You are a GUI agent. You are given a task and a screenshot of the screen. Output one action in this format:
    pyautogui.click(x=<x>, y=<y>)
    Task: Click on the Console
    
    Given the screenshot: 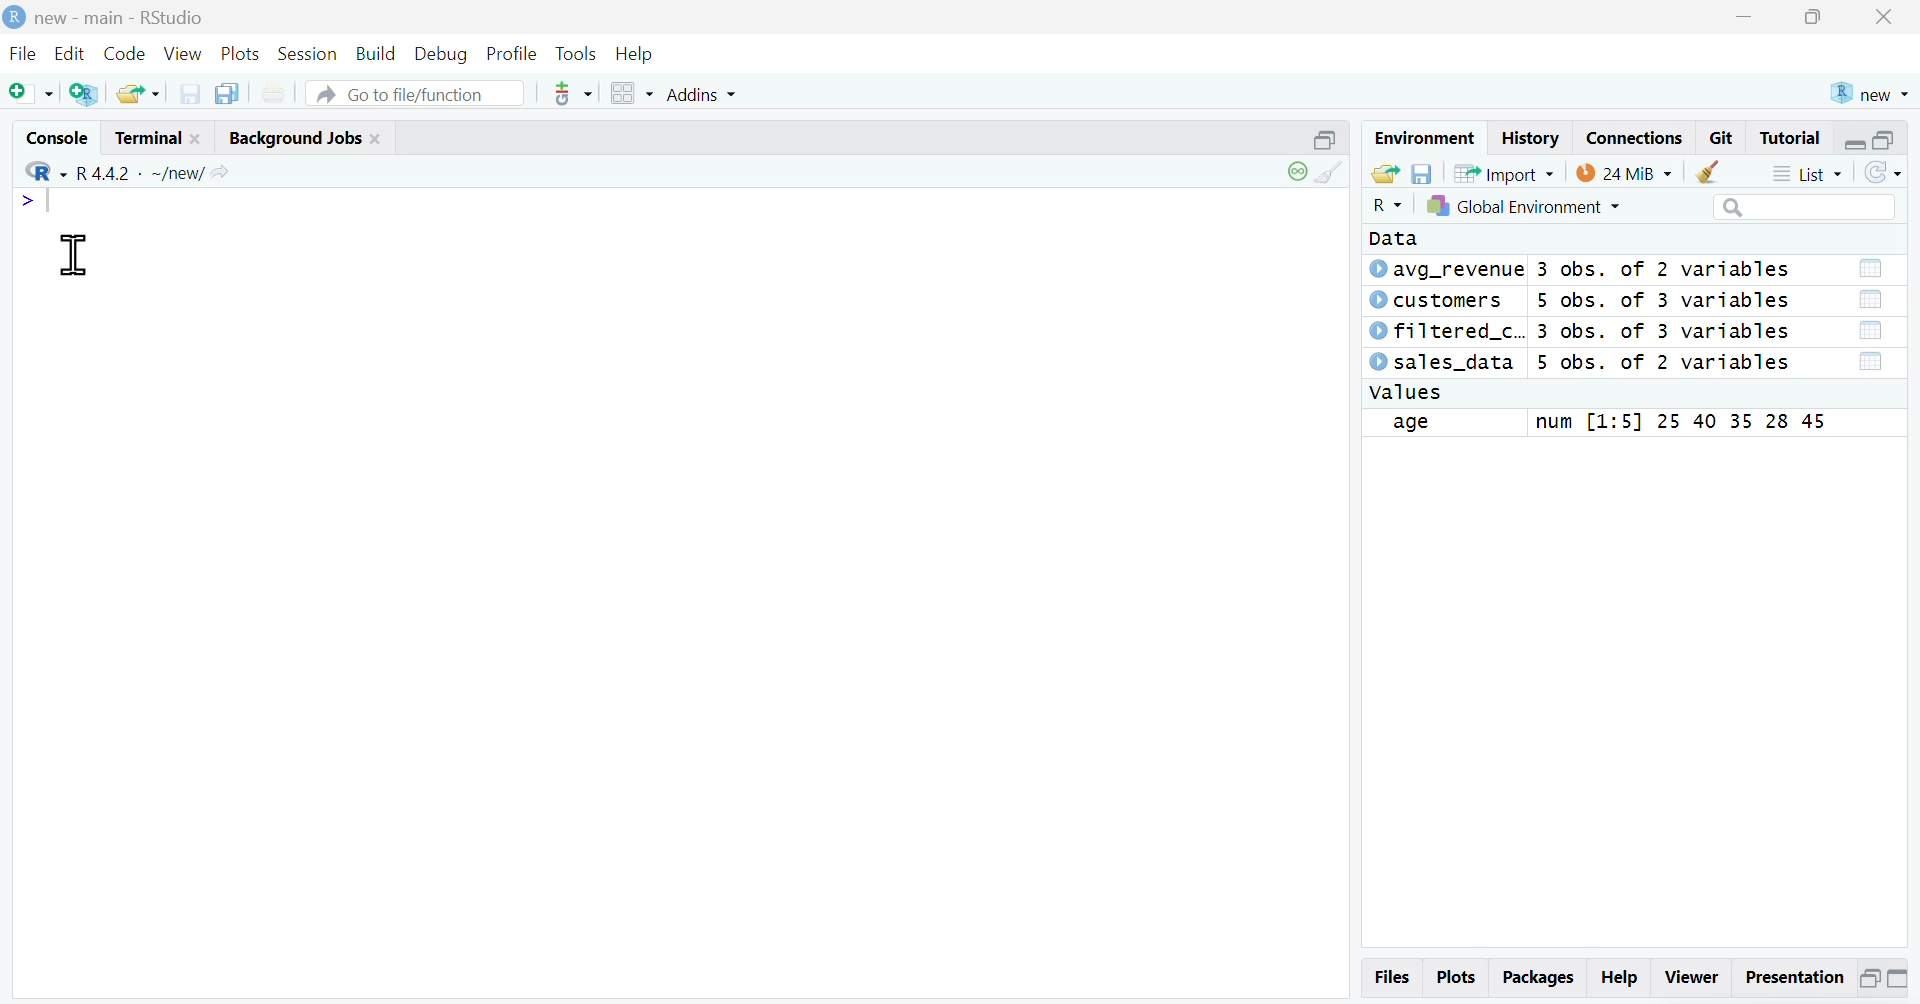 What is the action you would take?
    pyautogui.click(x=58, y=137)
    